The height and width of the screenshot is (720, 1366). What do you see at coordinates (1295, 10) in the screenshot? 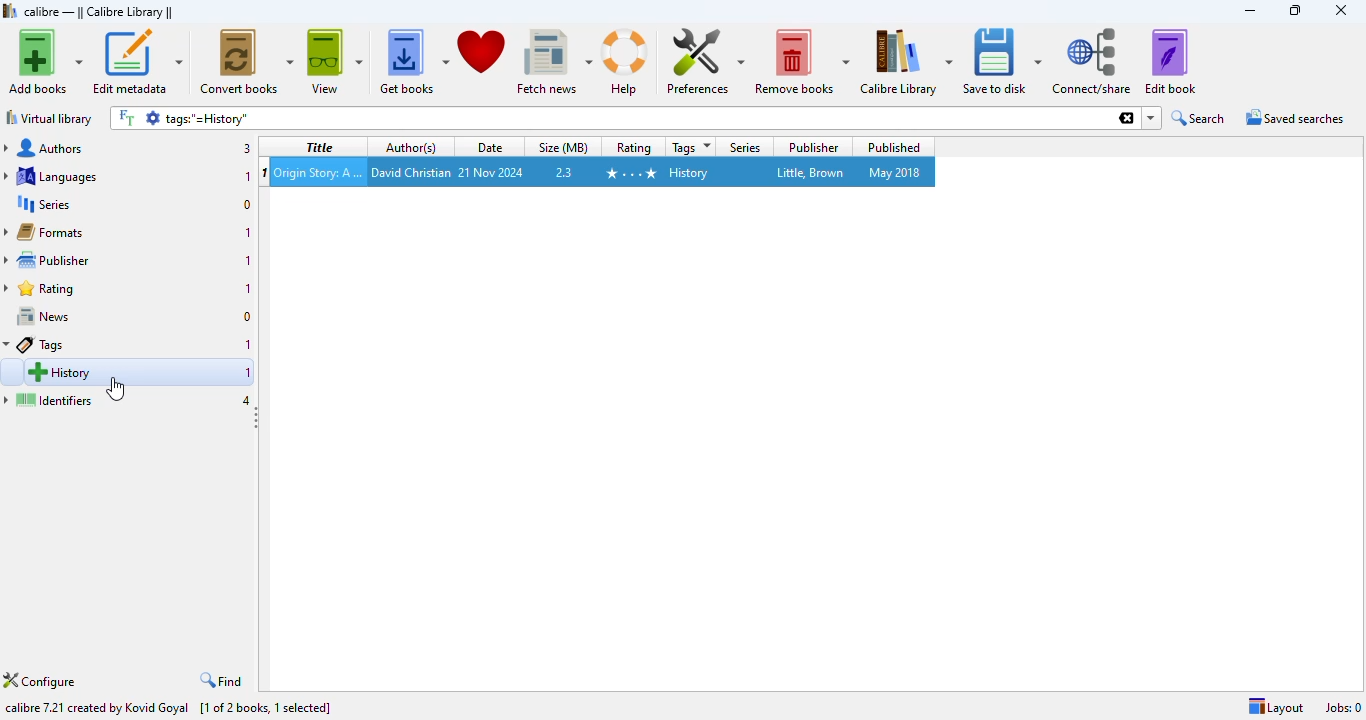
I see `maximize` at bounding box center [1295, 10].